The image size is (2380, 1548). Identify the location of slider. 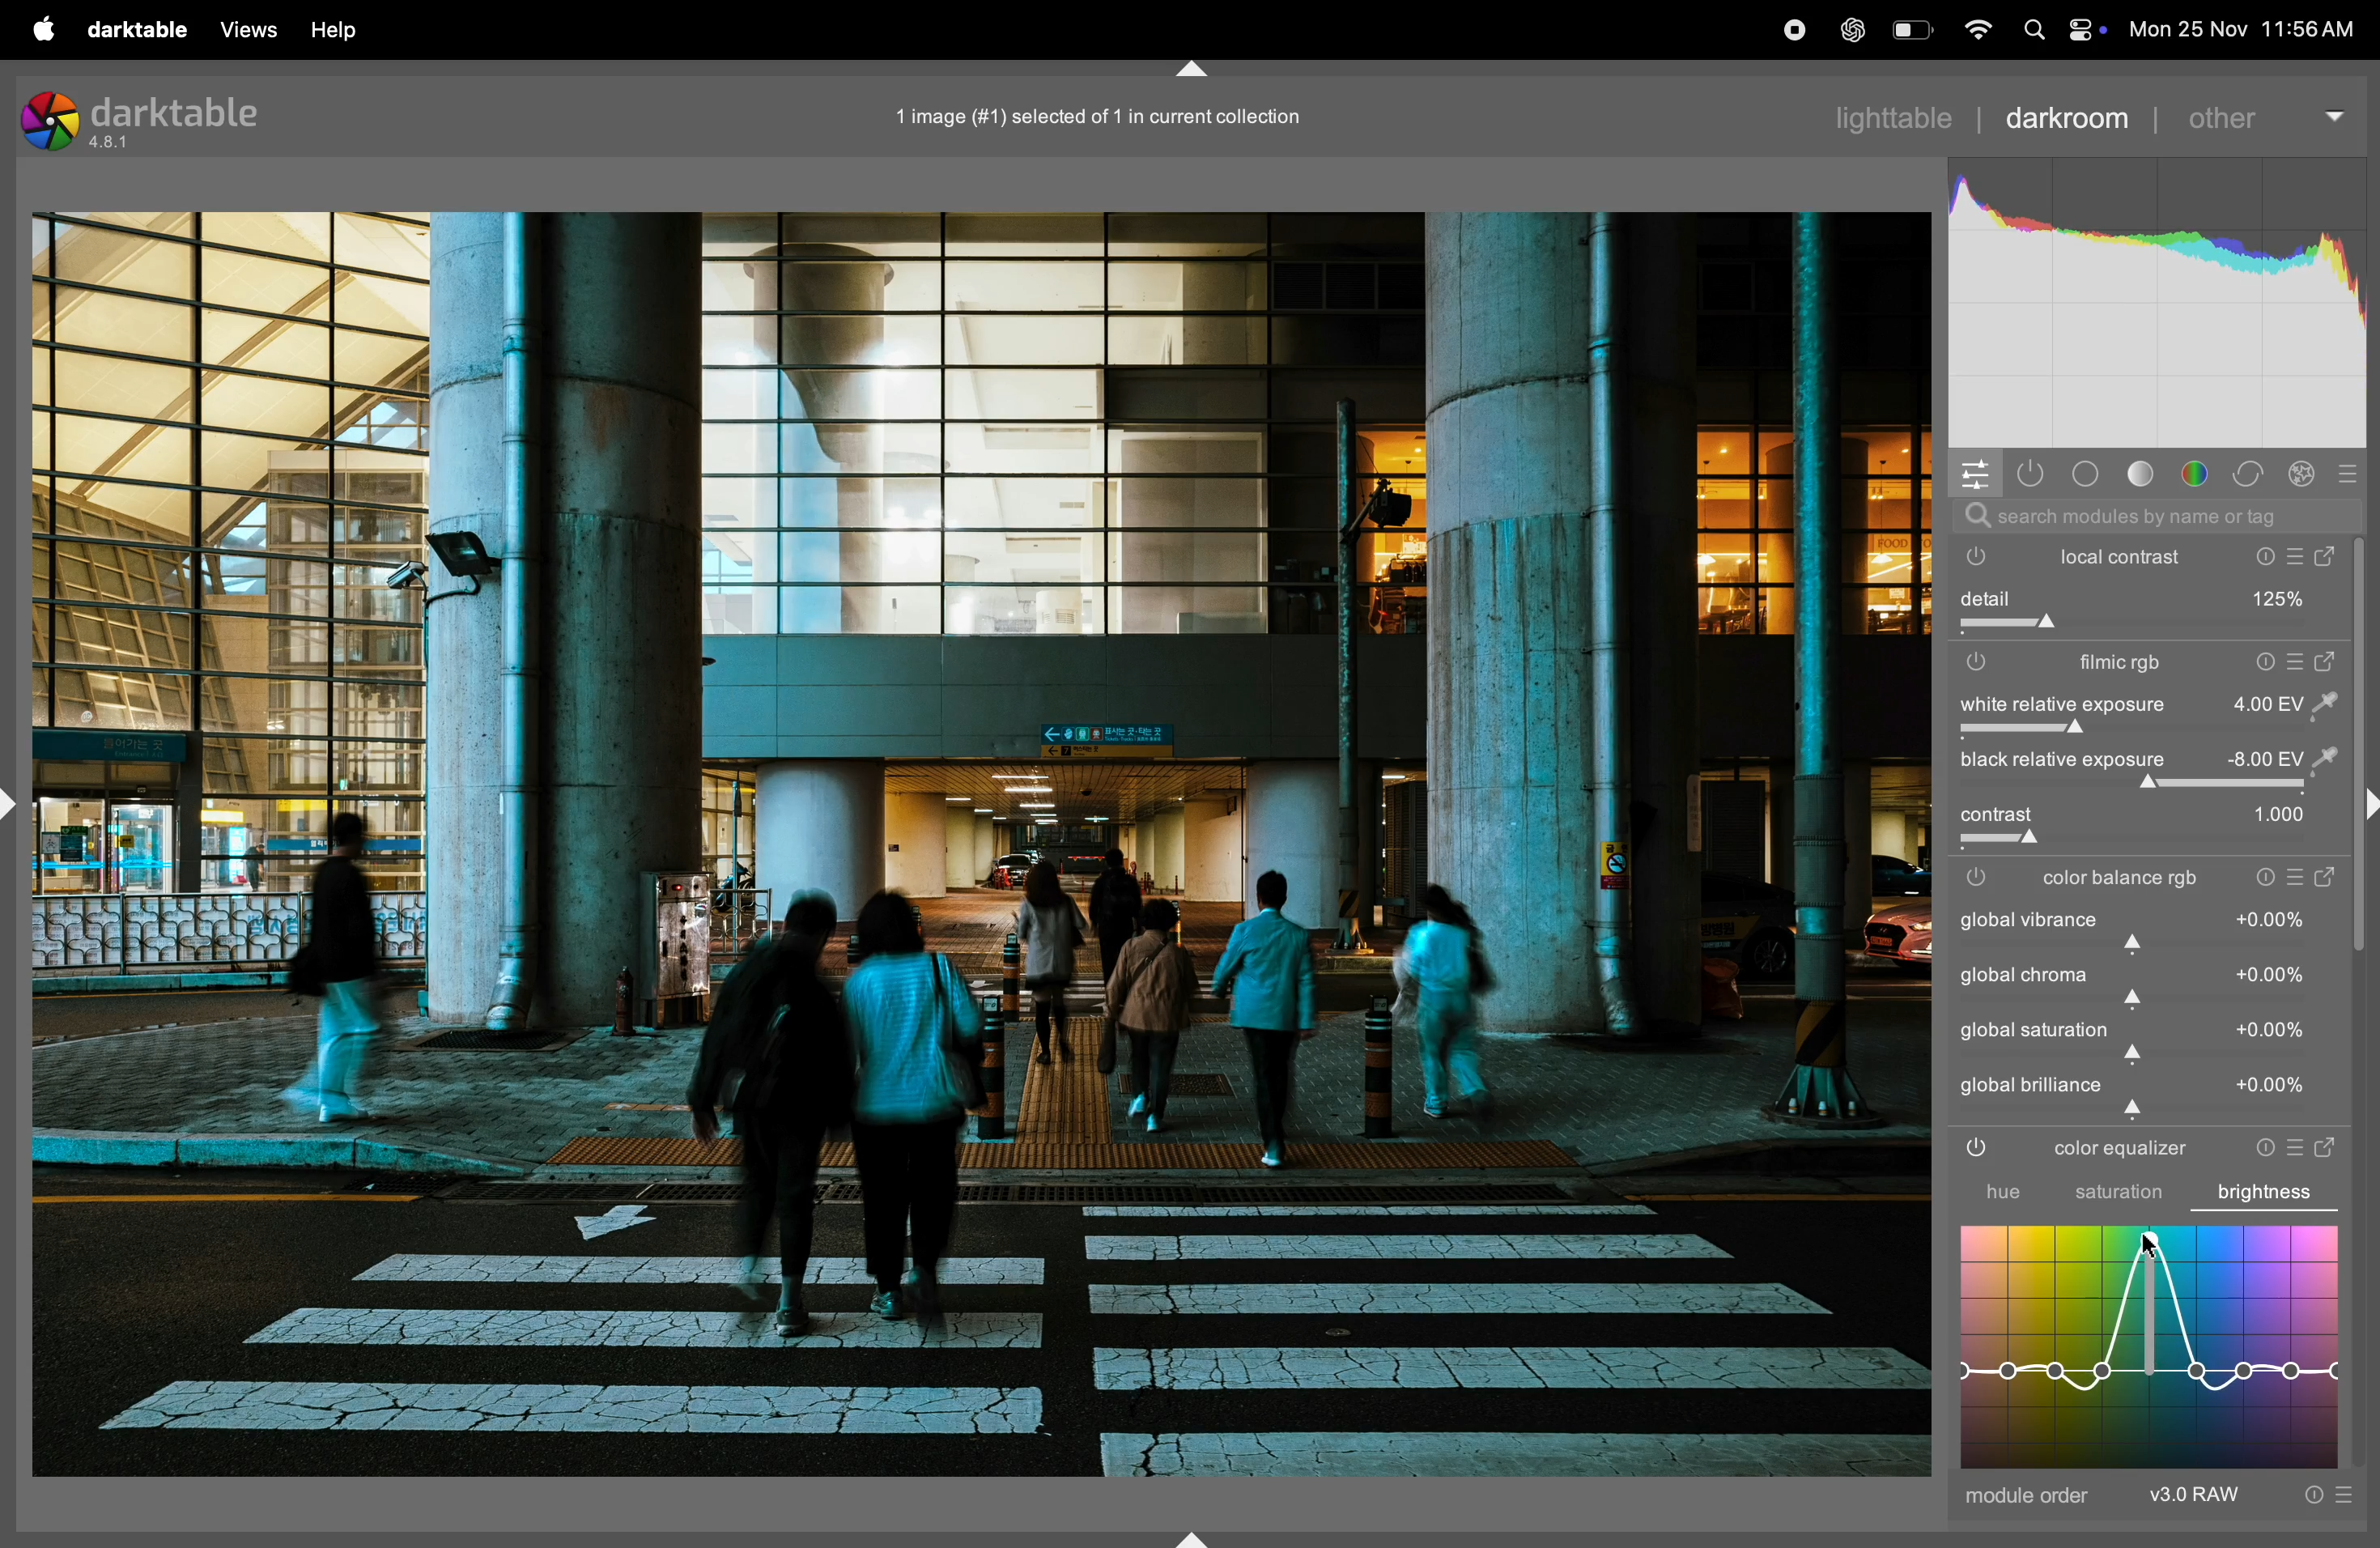
(2154, 1002).